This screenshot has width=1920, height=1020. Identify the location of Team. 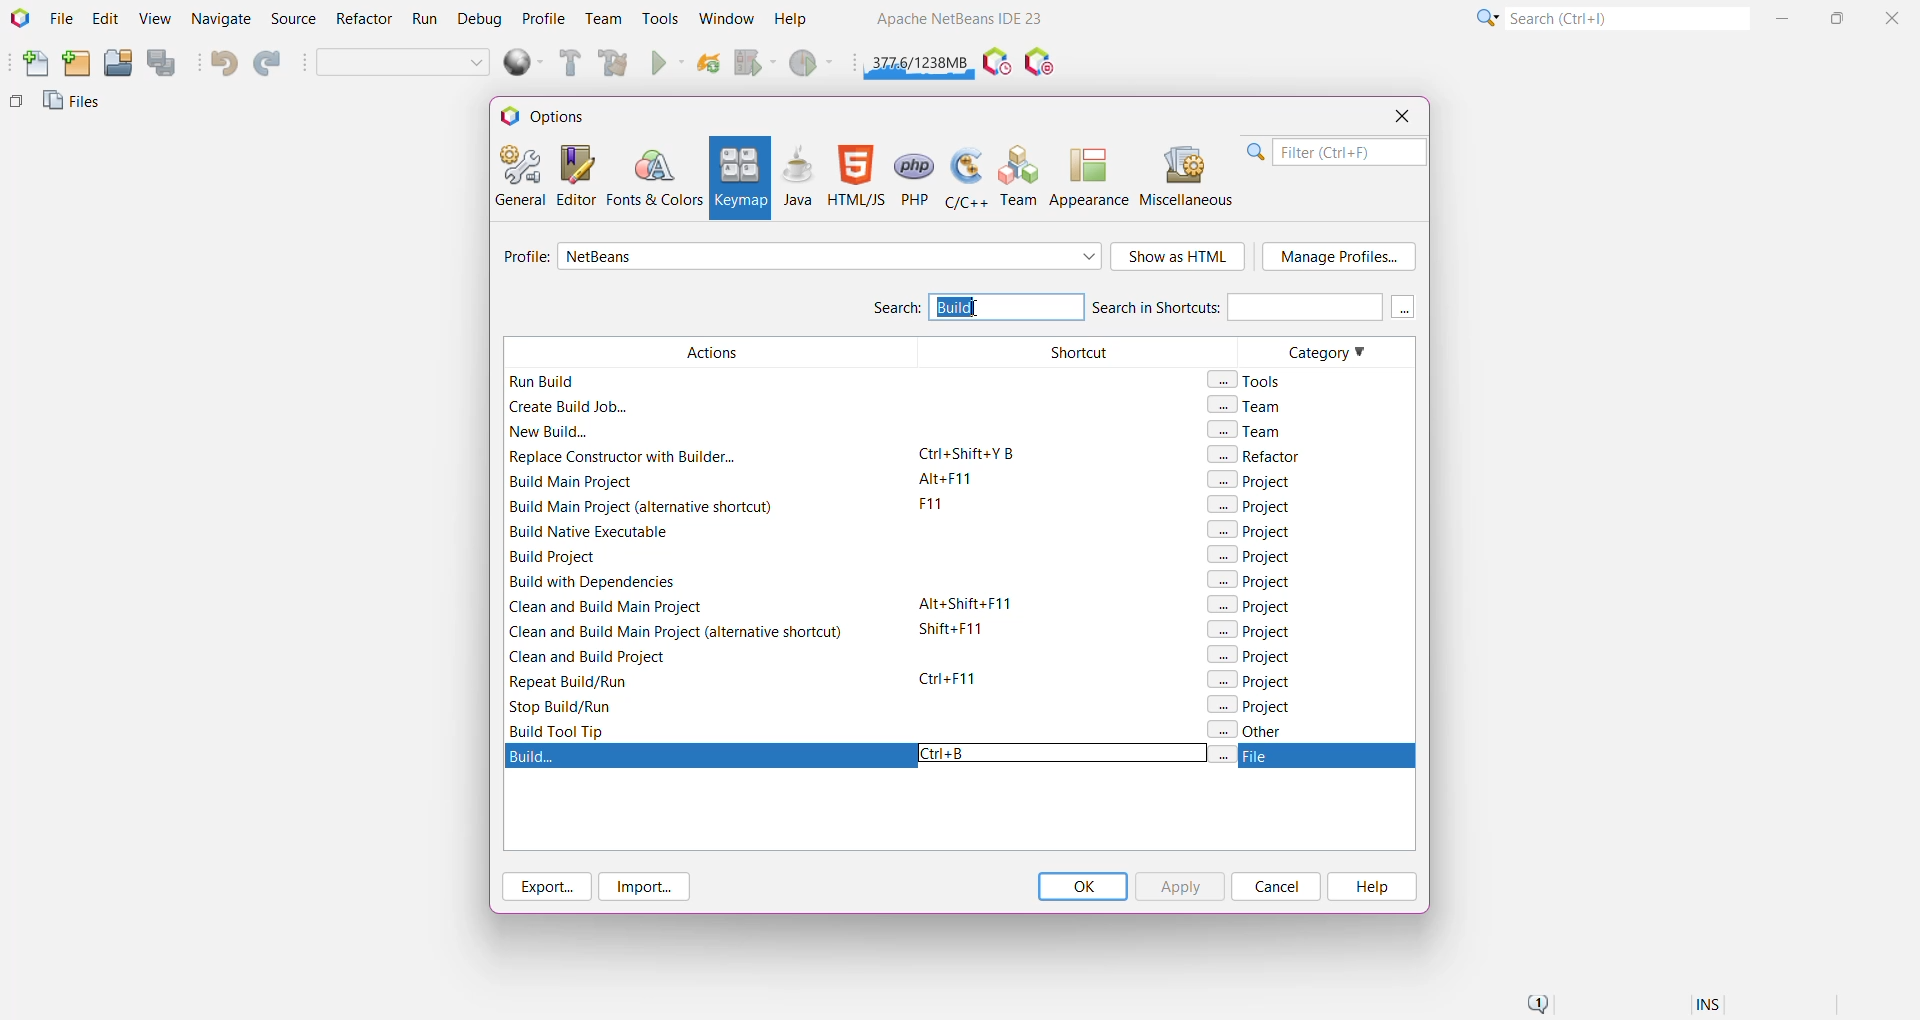
(1020, 176).